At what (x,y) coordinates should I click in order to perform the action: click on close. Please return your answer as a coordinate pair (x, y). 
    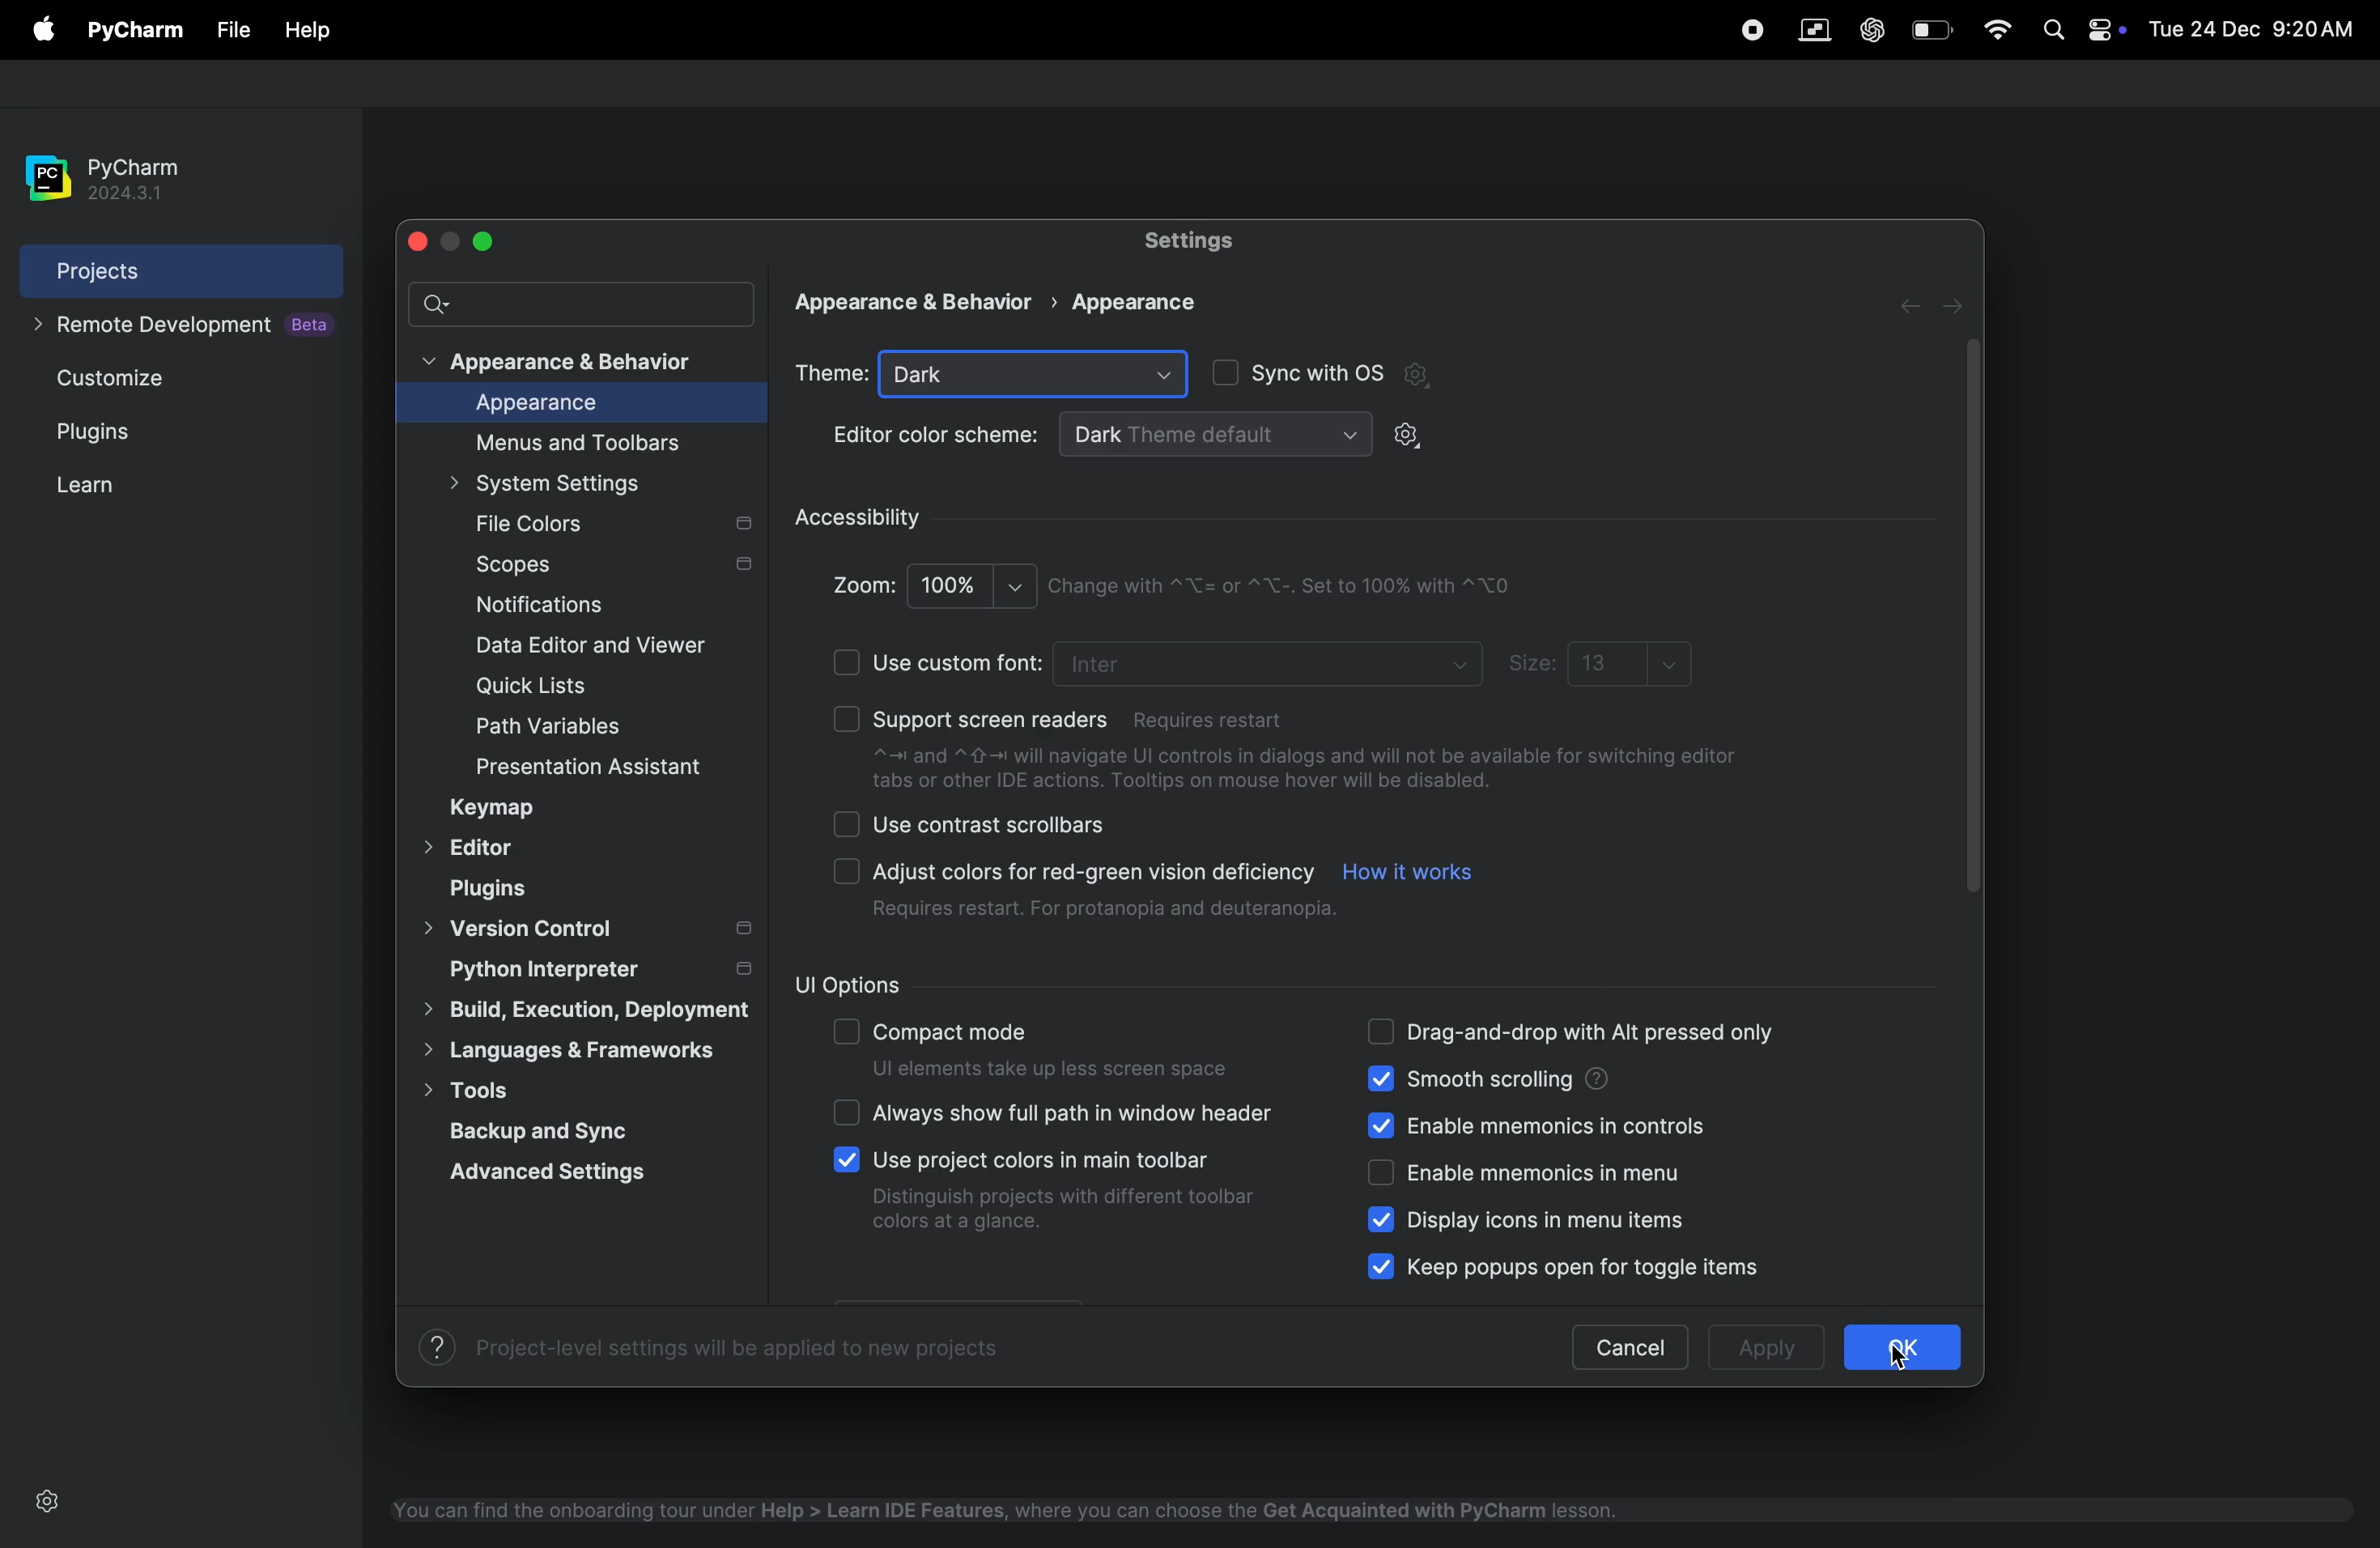
    Looking at the image, I should click on (423, 242).